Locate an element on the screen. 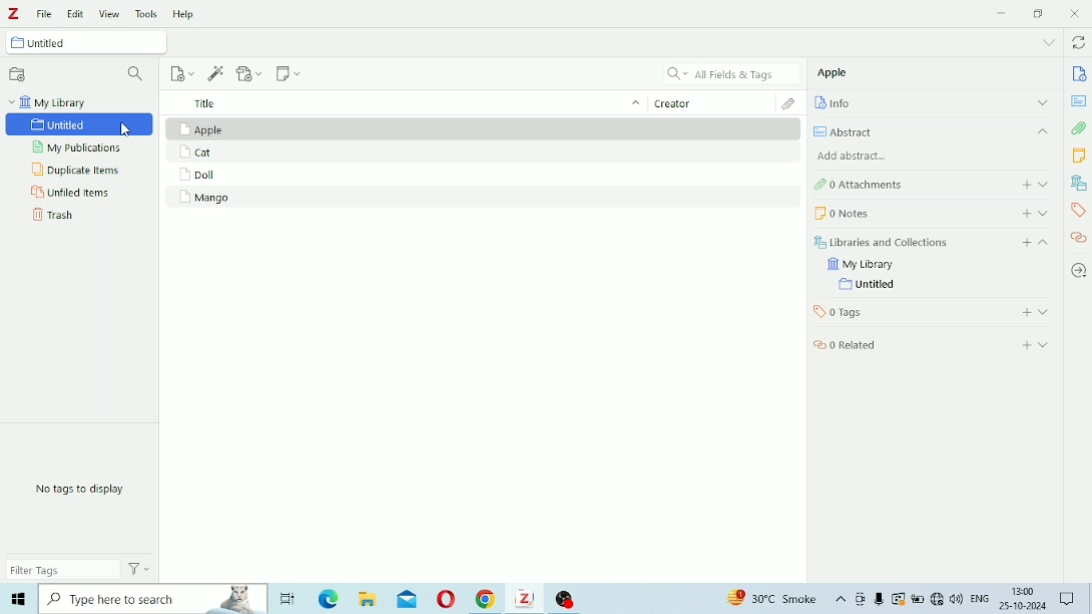 The width and height of the screenshot is (1092, 614). Apple is located at coordinates (833, 73).